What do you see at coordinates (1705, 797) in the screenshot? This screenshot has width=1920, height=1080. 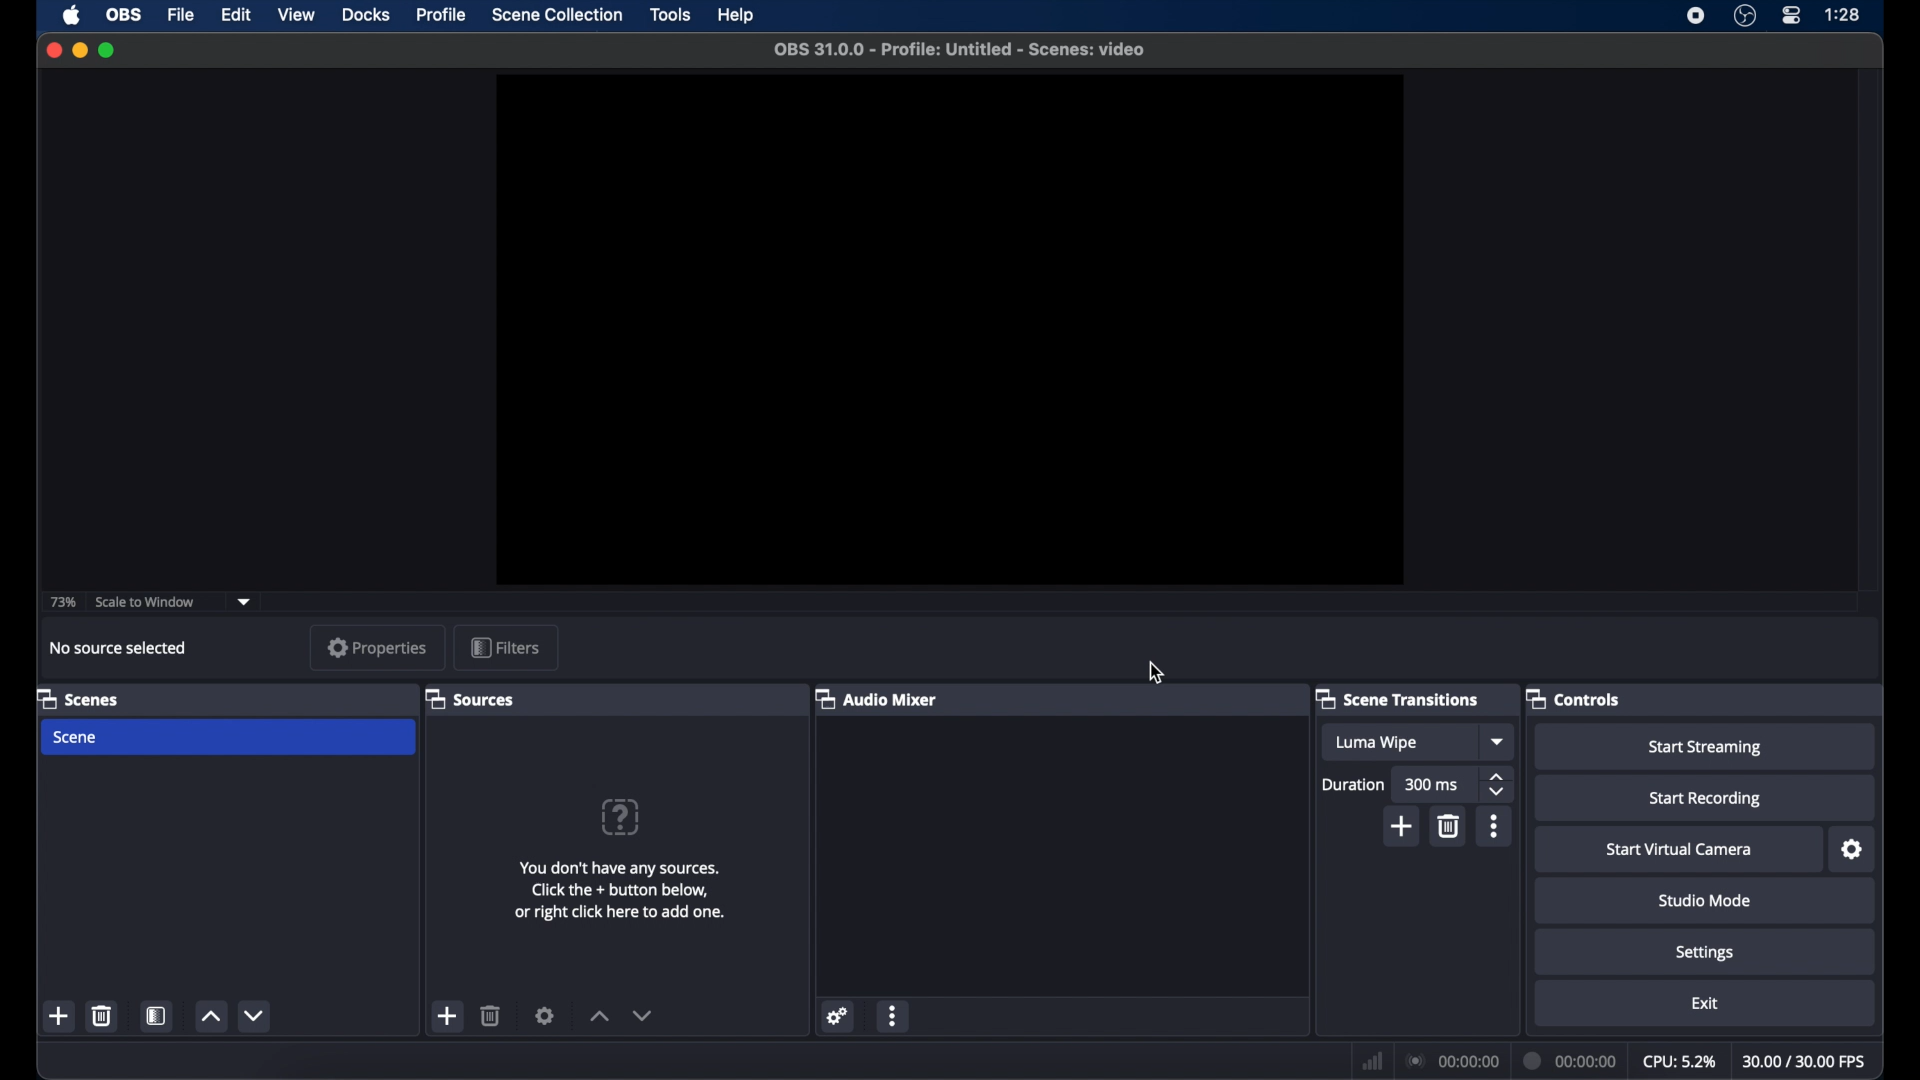 I see `start recording` at bounding box center [1705, 797].